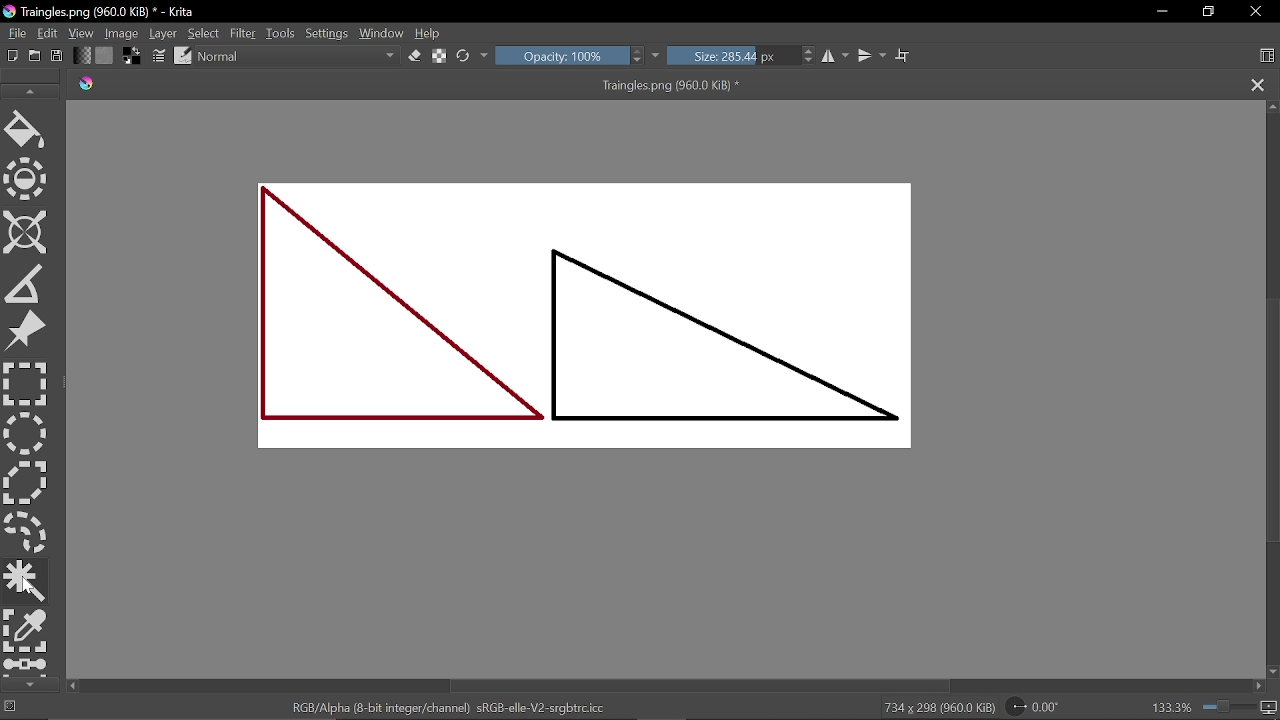 The image size is (1280, 720). Describe the element at coordinates (298, 56) in the screenshot. I see `Blending mode` at that location.